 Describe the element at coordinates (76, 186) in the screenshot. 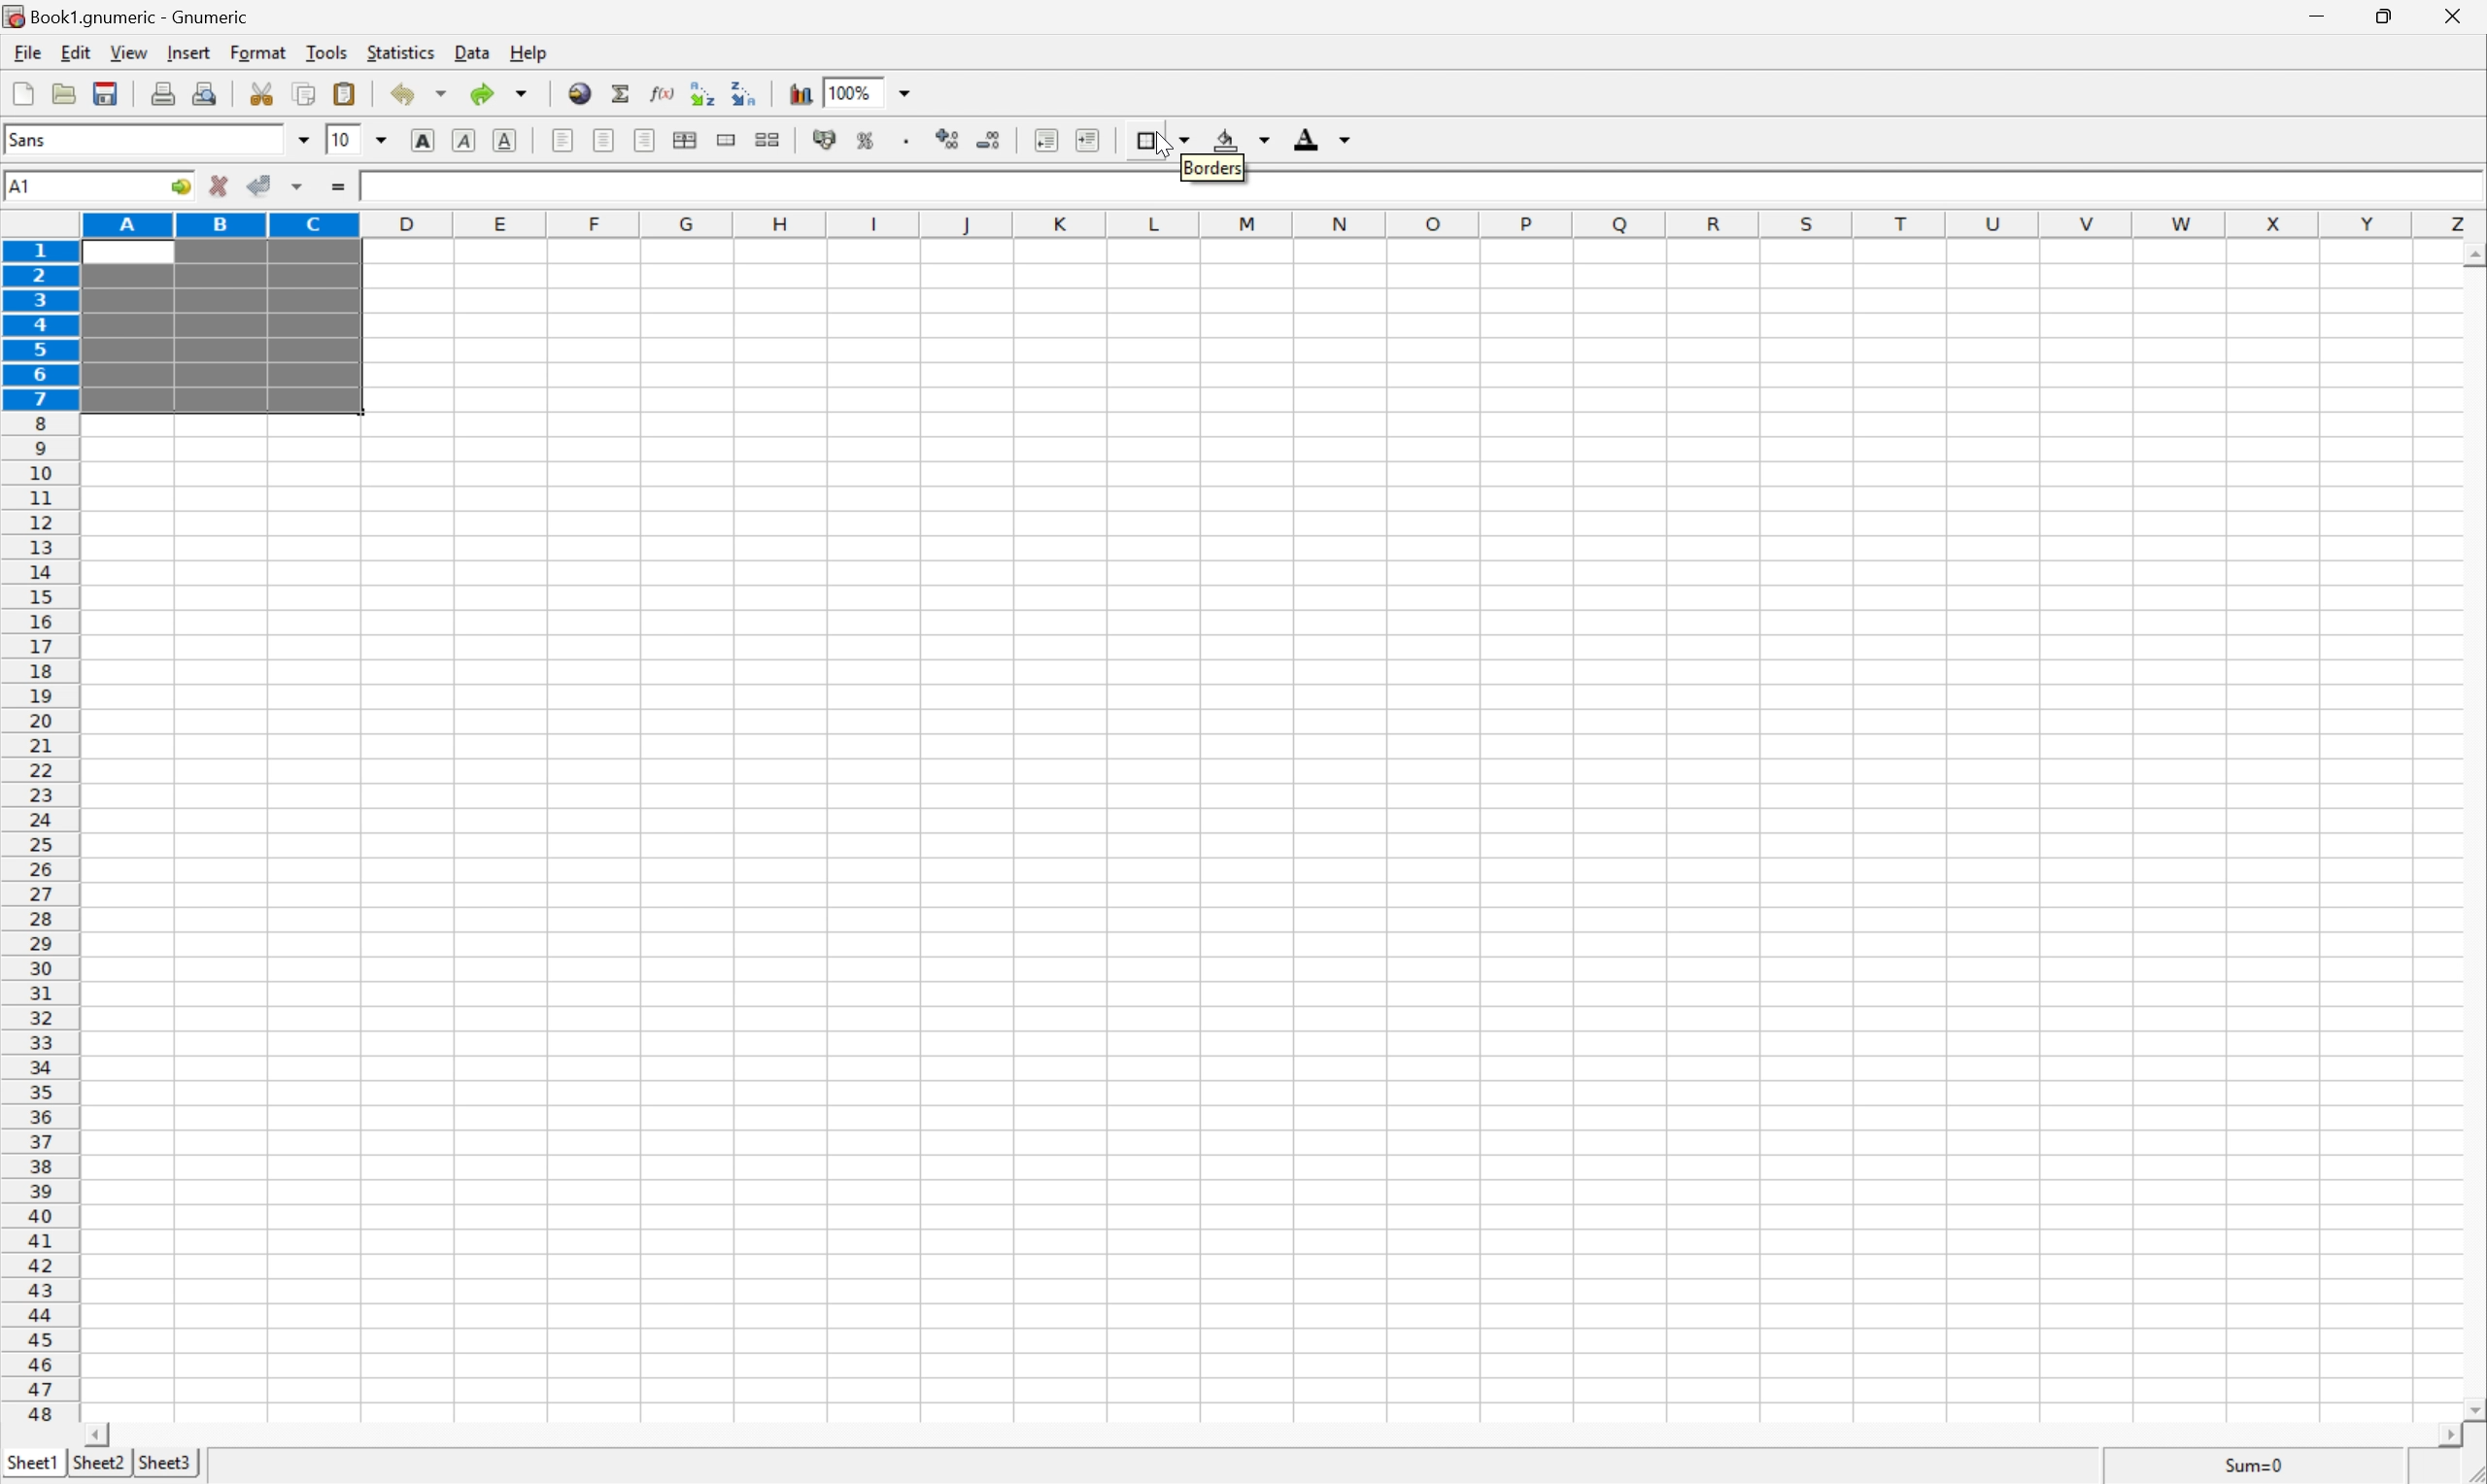

I see `7R×3C` at that location.